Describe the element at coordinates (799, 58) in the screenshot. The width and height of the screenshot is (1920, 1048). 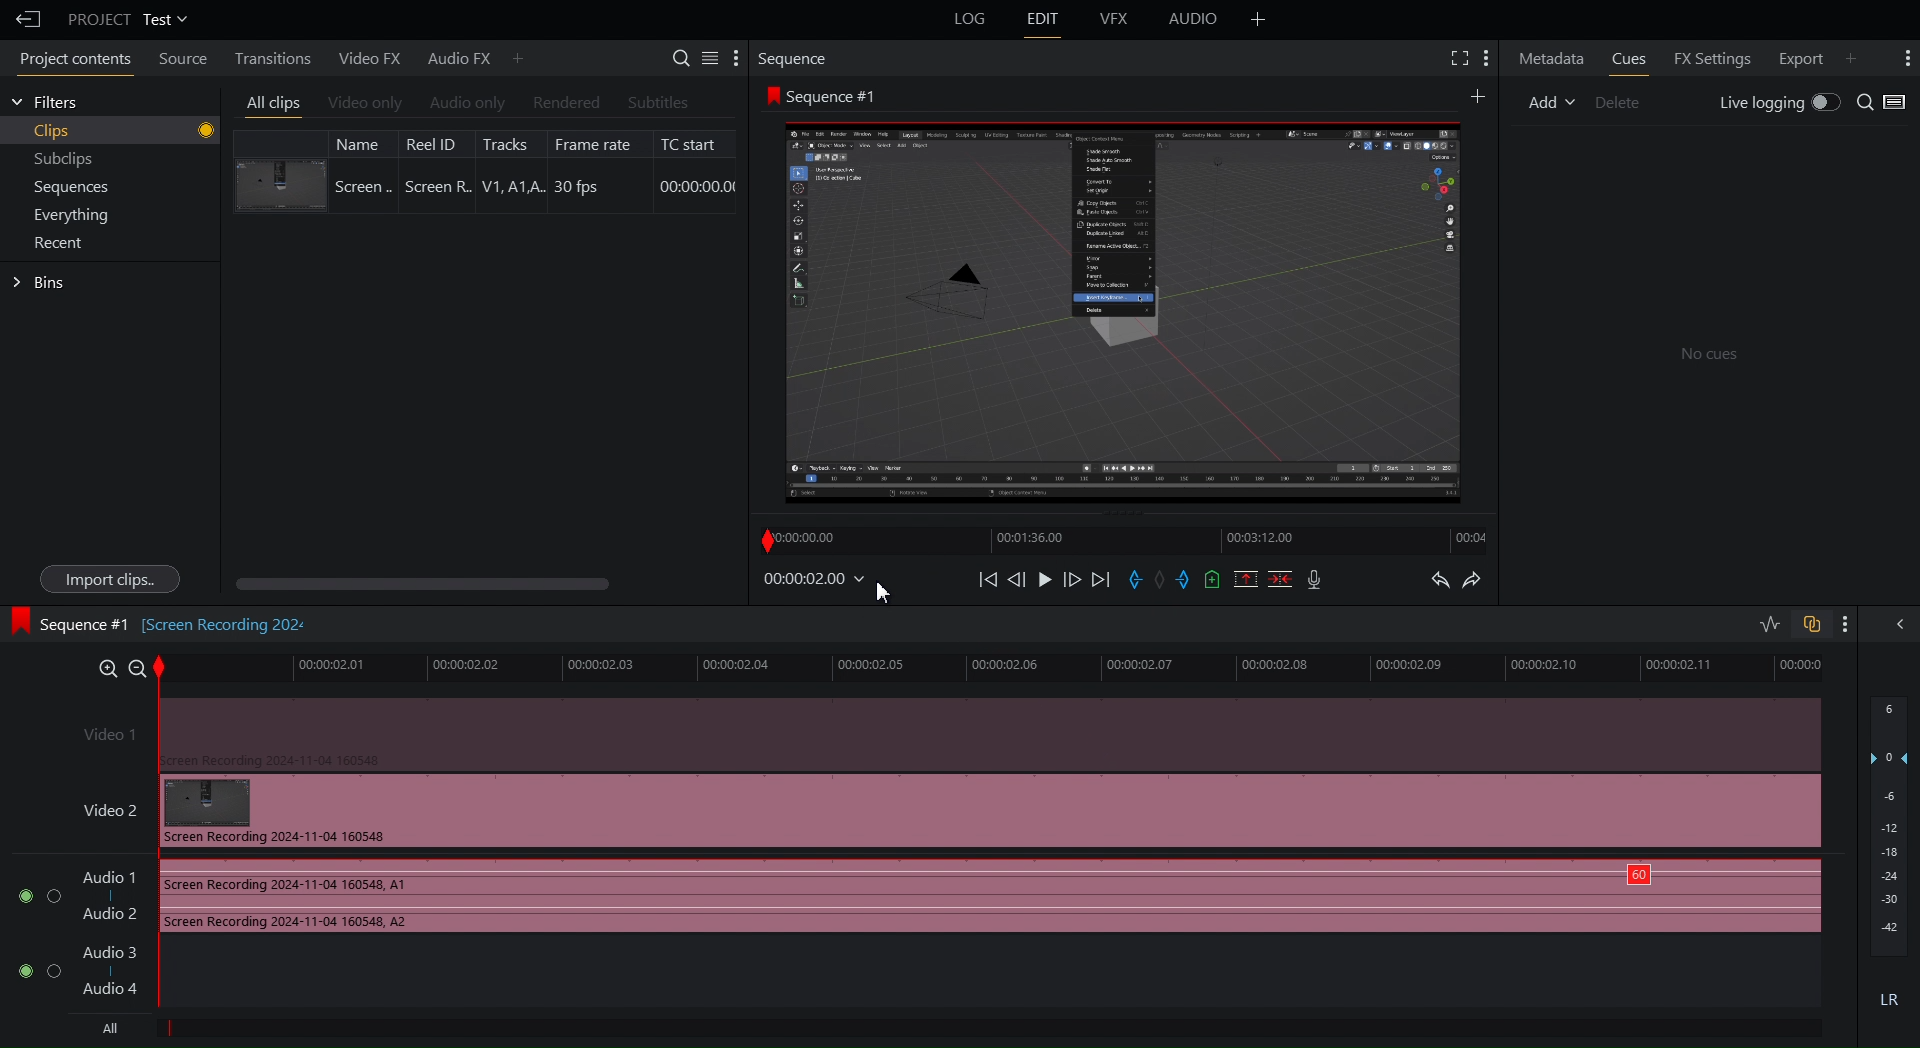
I see `Sequence` at that location.